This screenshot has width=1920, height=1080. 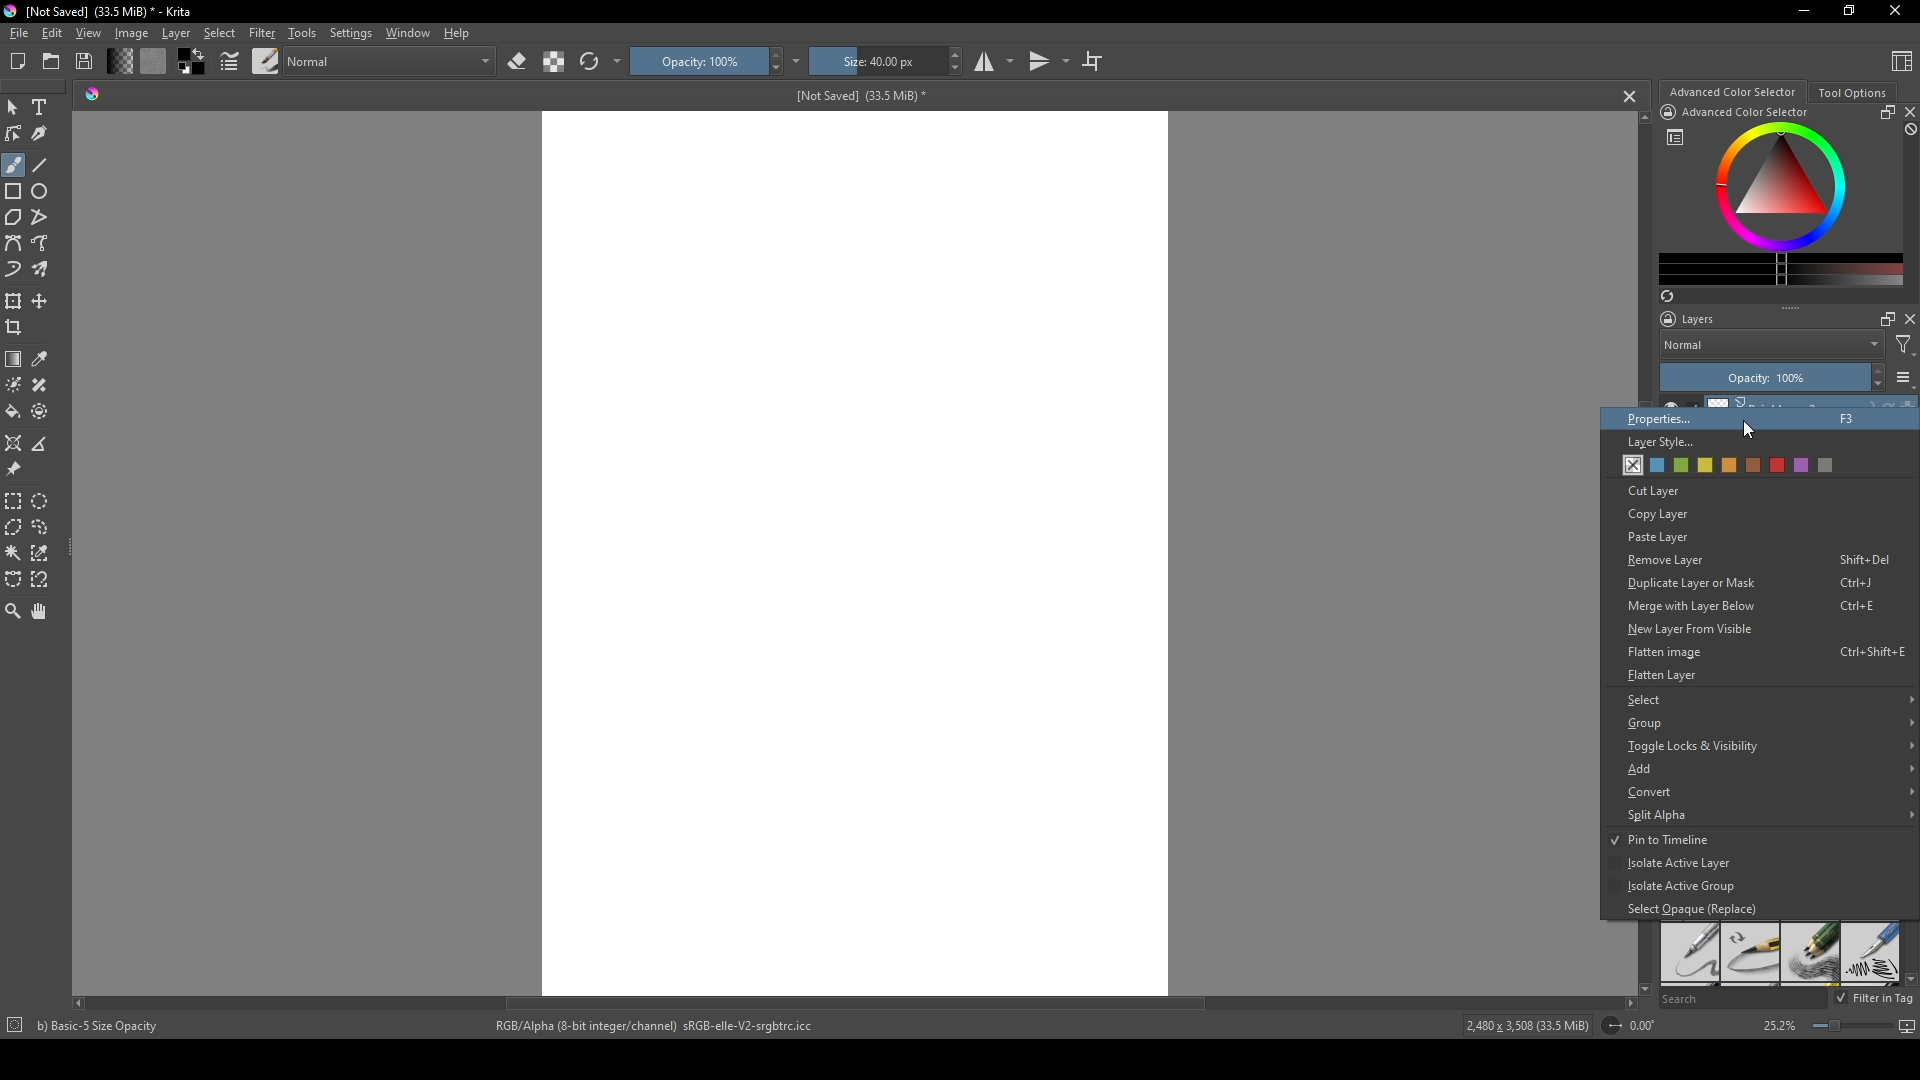 I want to click on Layer, so click(x=176, y=33).